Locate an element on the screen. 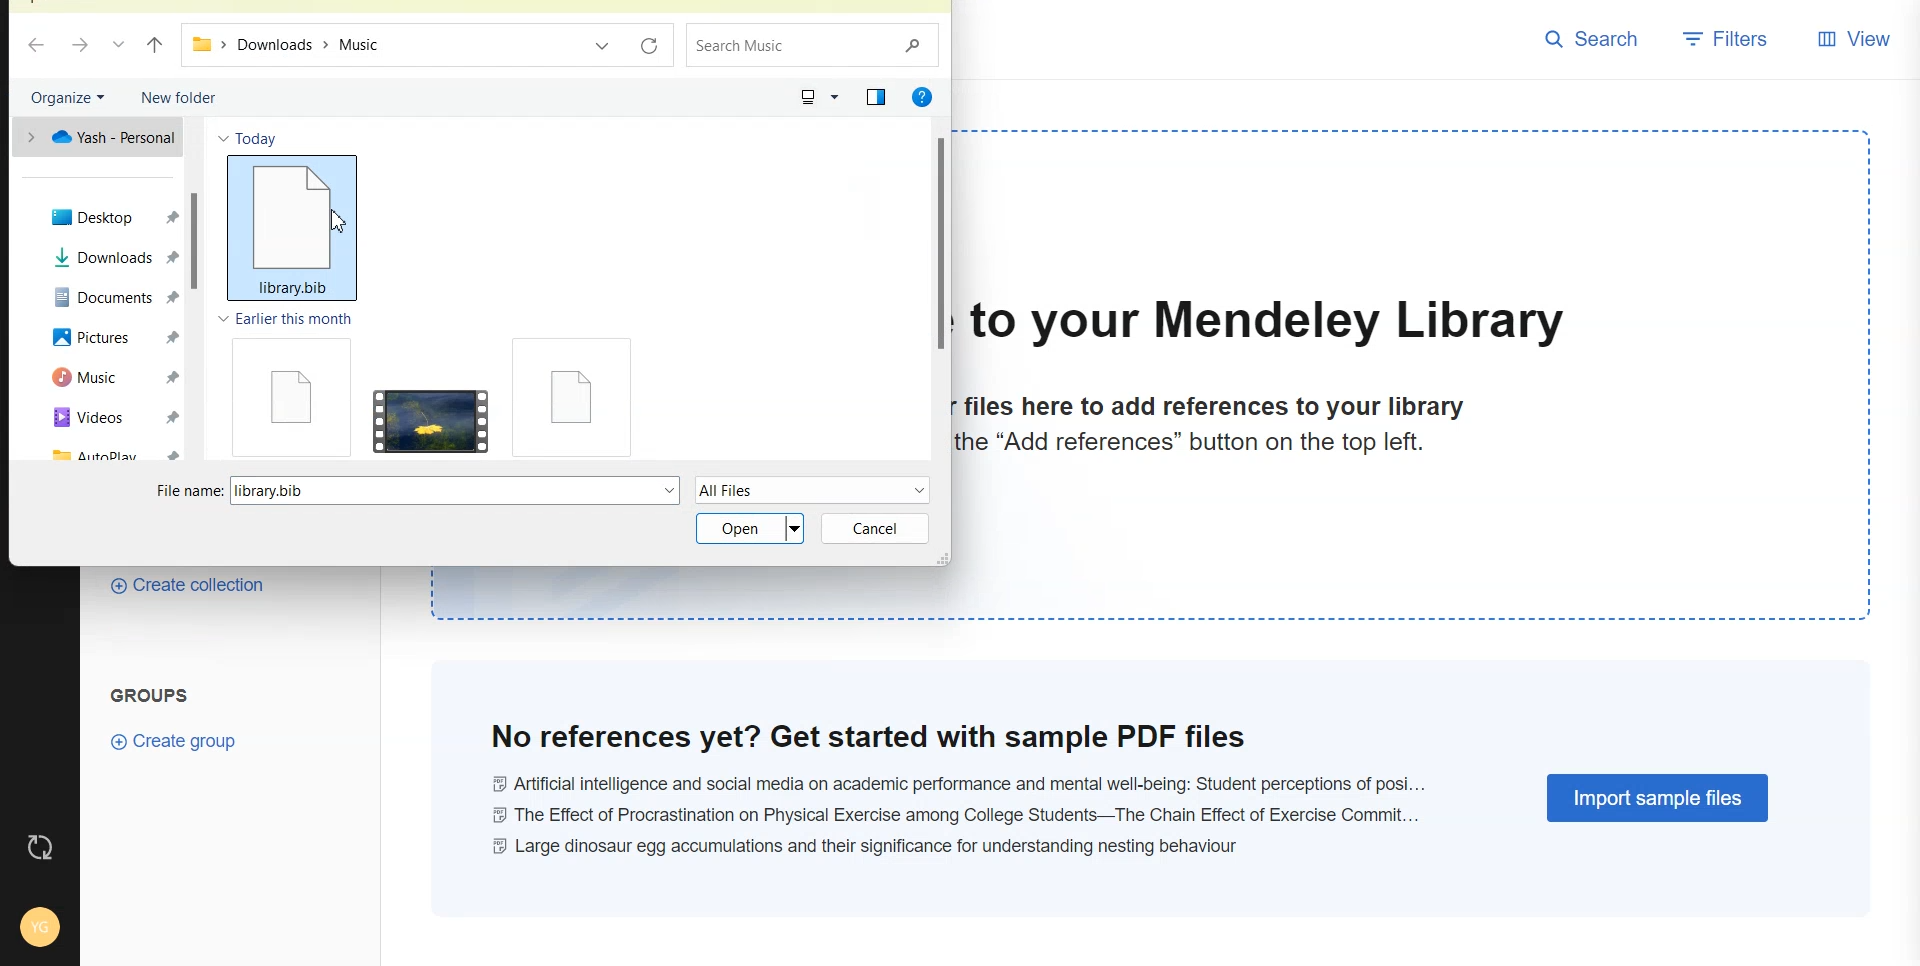 Image resolution: width=1920 pixels, height=966 pixels. Today is located at coordinates (247, 137).